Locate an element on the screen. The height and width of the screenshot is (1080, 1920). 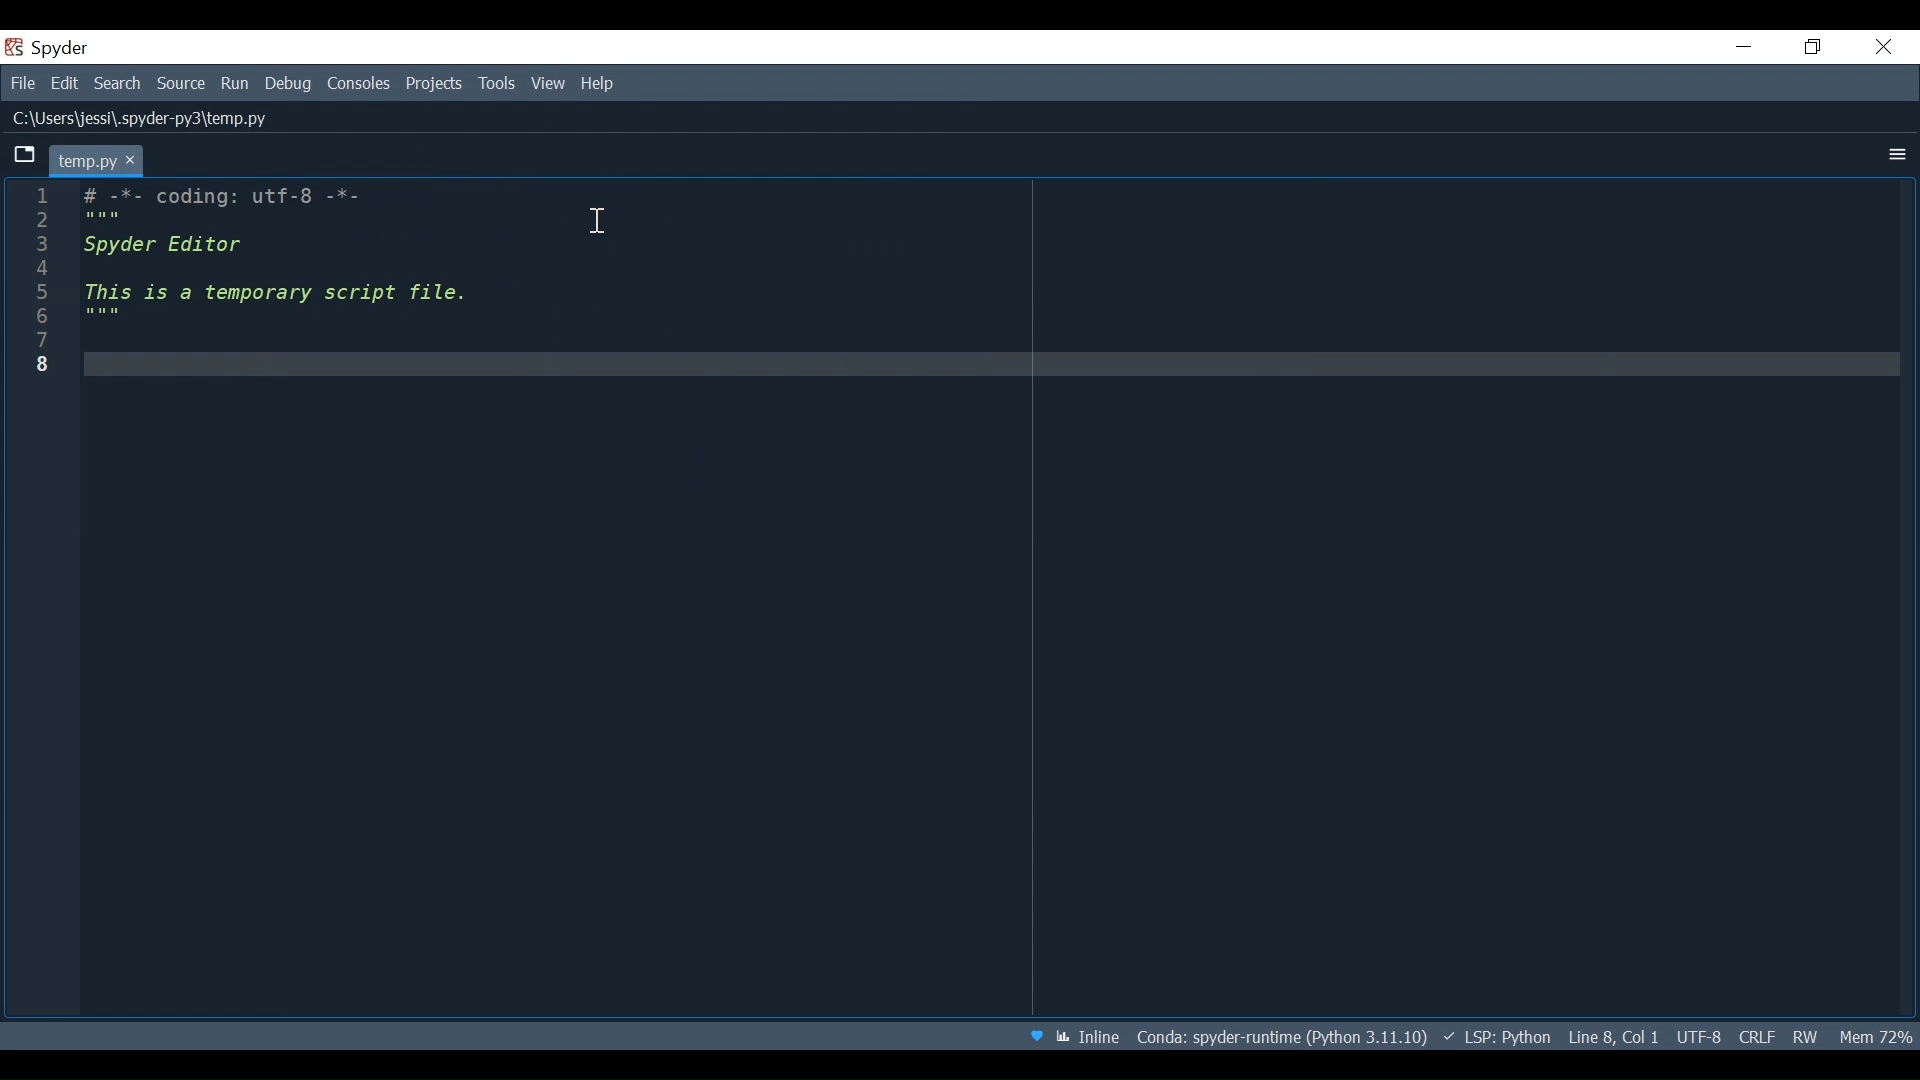
Help Spyder is located at coordinates (1034, 1035).